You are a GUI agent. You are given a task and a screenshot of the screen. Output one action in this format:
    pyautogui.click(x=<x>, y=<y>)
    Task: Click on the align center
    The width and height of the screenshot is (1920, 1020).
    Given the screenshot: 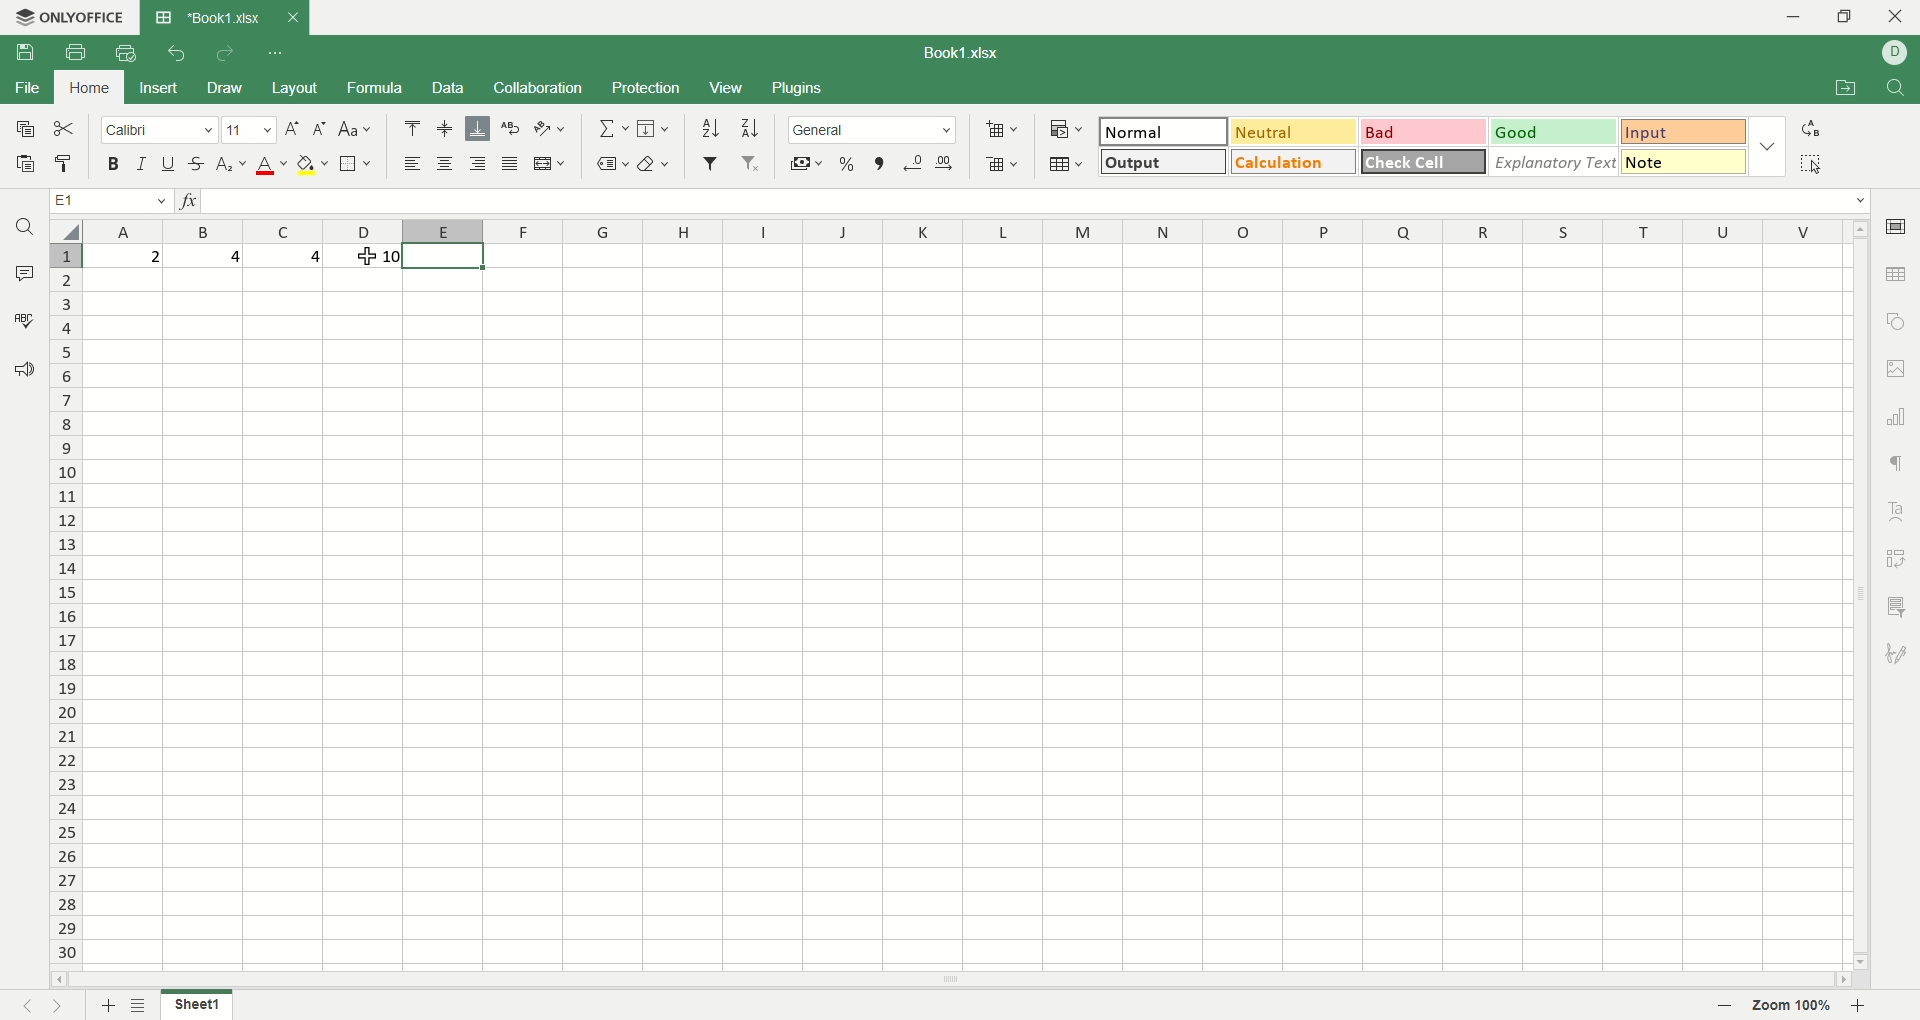 What is the action you would take?
    pyautogui.click(x=446, y=165)
    